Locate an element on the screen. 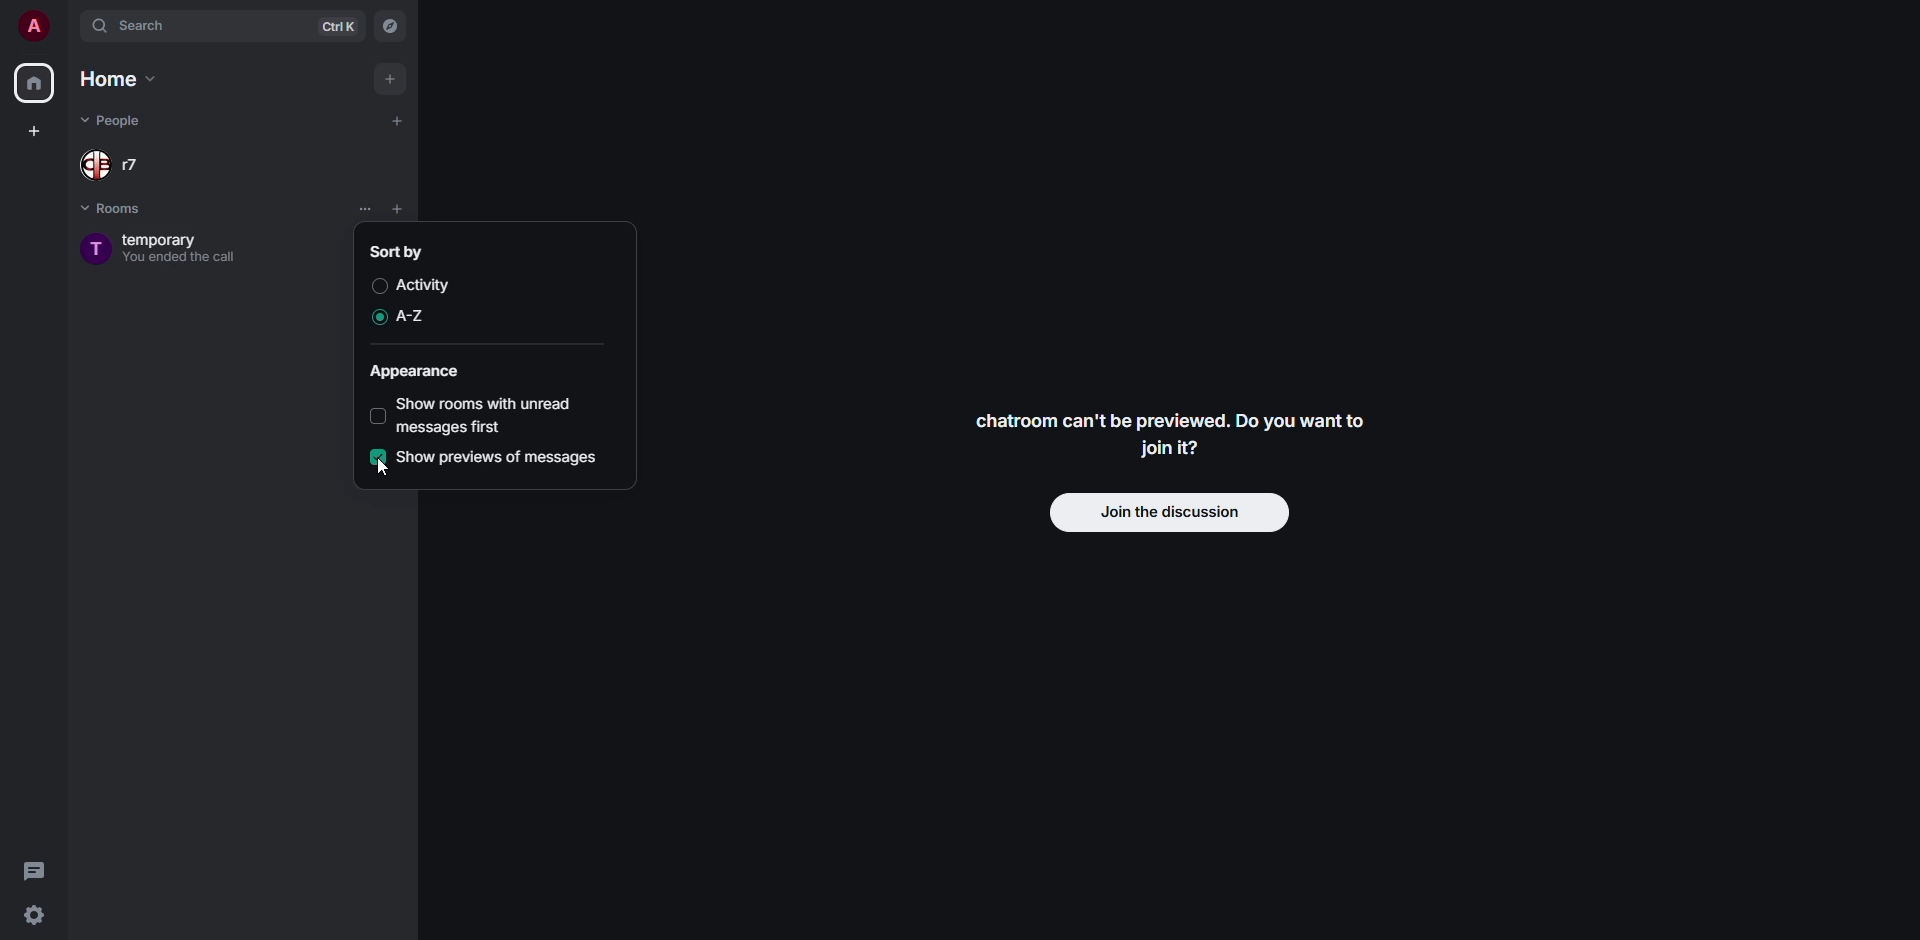 The height and width of the screenshot is (940, 1920). quick settings is located at coordinates (34, 915).